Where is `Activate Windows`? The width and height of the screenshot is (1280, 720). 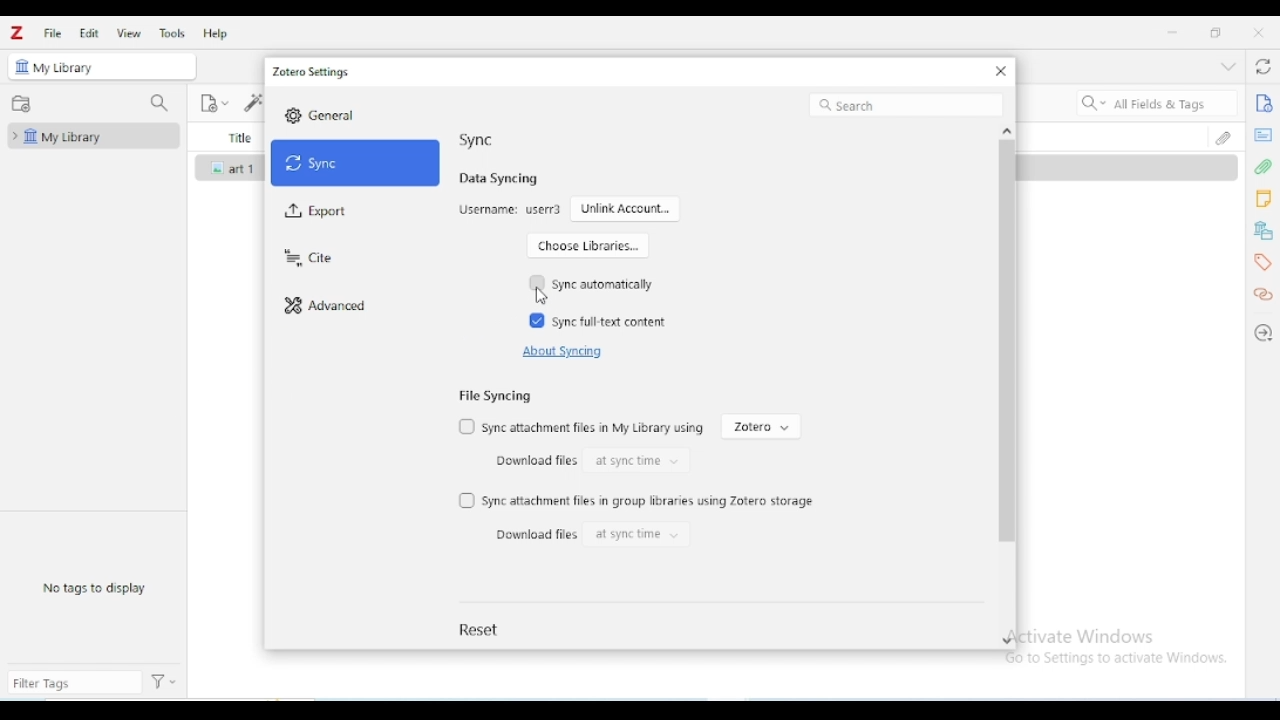
Activate Windows is located at coordinates (1085, 635).